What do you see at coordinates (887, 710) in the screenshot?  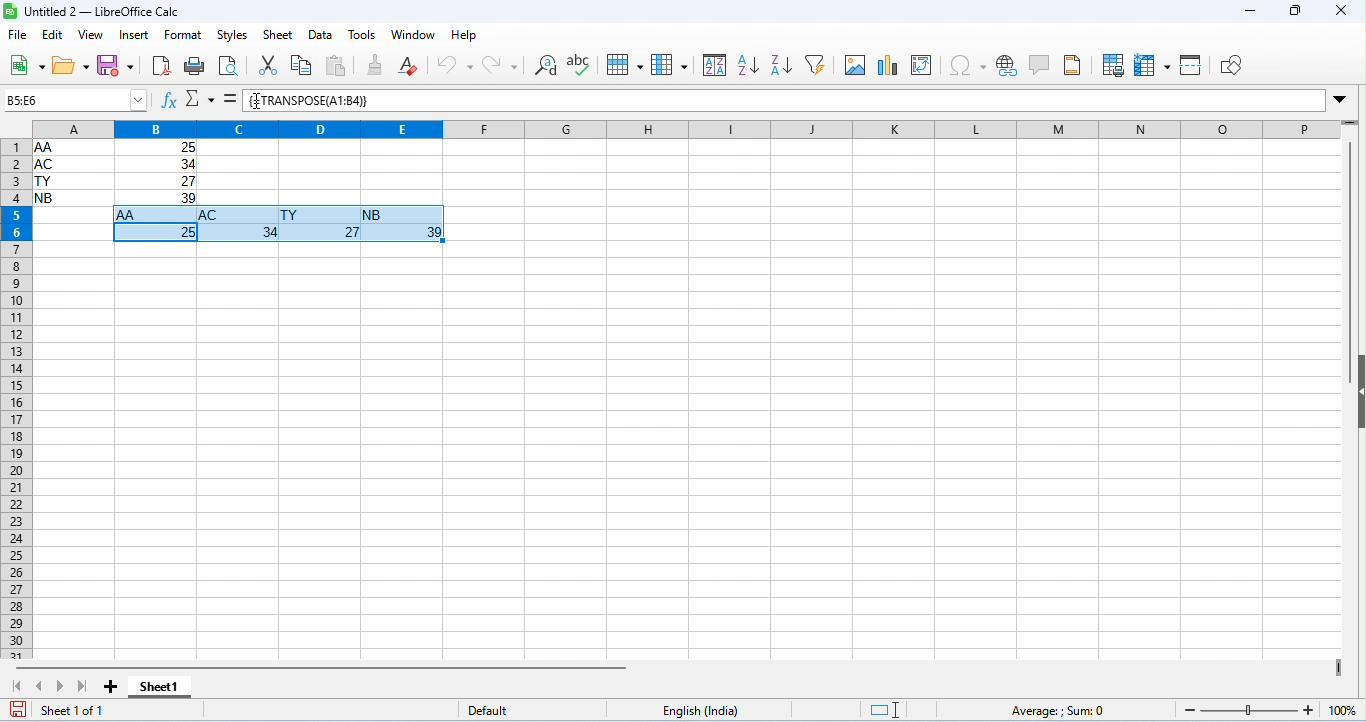 I see `standard selection` at bounding box center [887, 710].